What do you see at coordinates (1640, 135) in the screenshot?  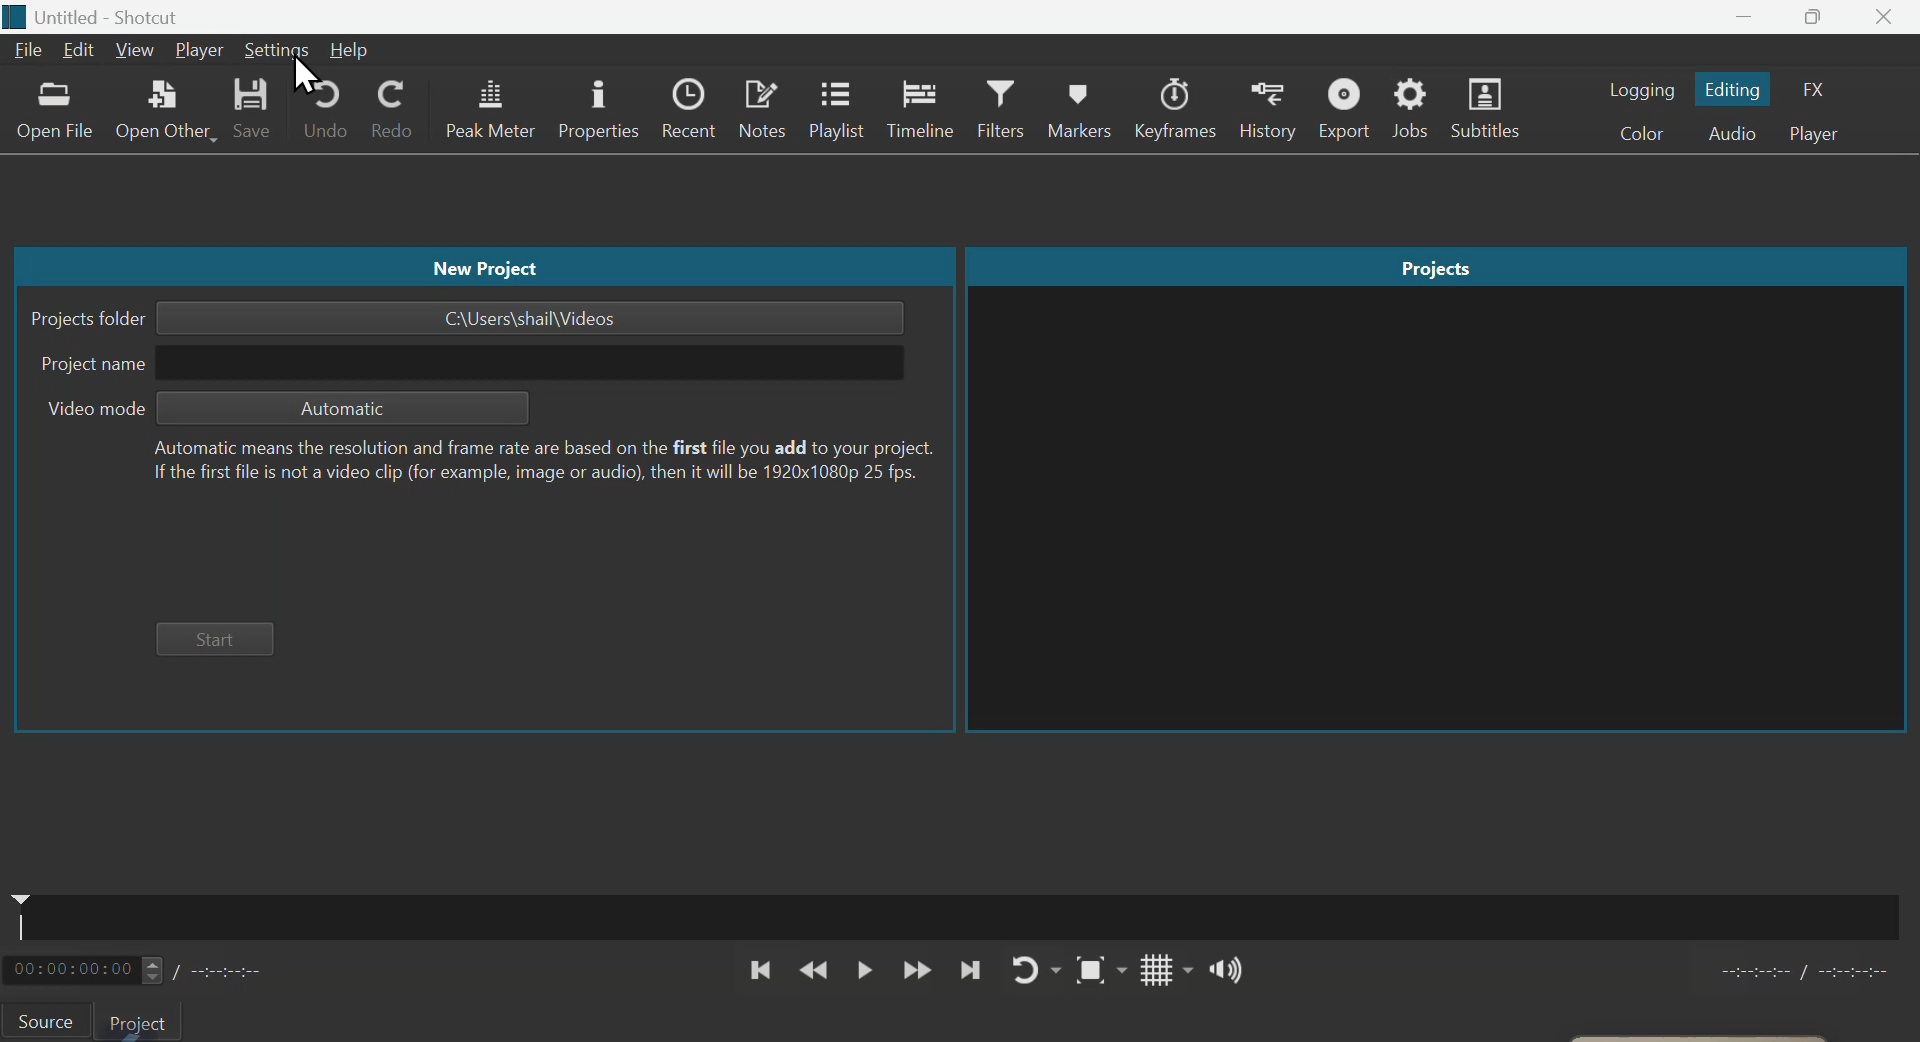 I see `Colour` at bounding box center [1640, 135].